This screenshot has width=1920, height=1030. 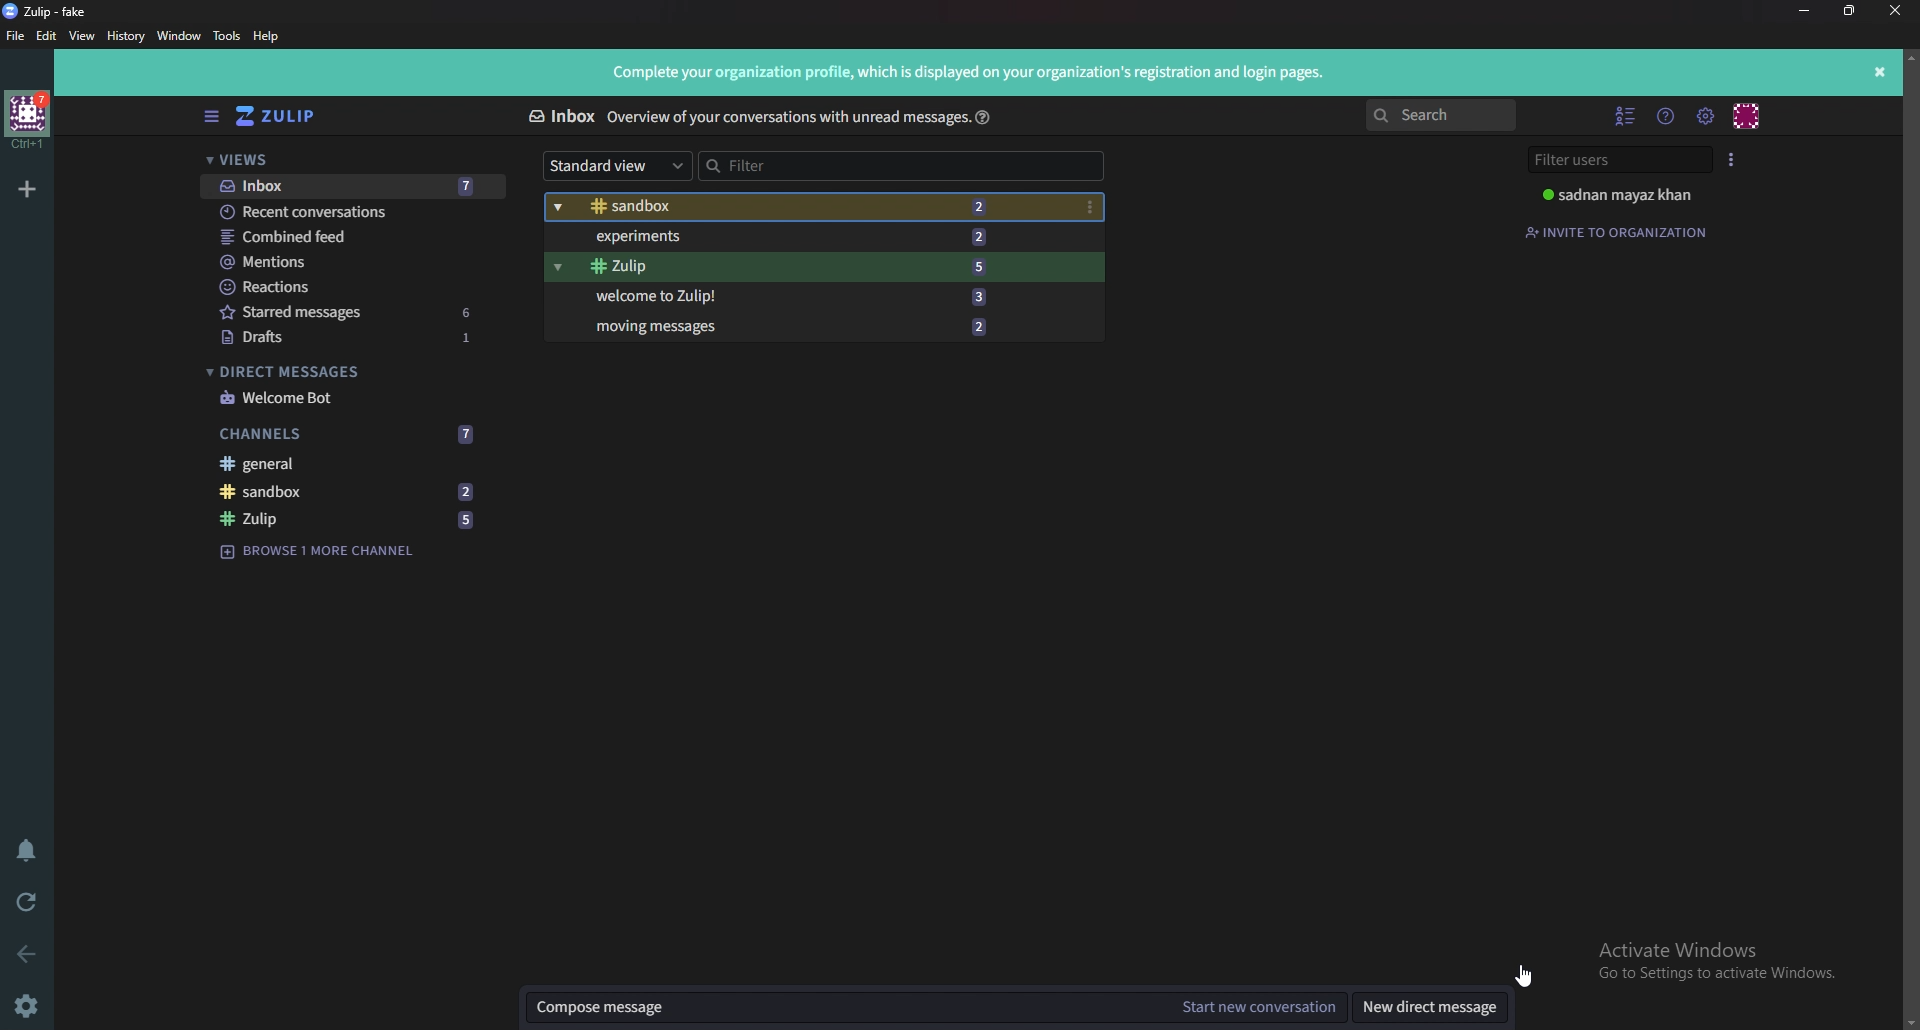 What do you see at coordinates (355, 398) in the screenshot?
I see `Welcome bot` at bounding box center [355, 398].